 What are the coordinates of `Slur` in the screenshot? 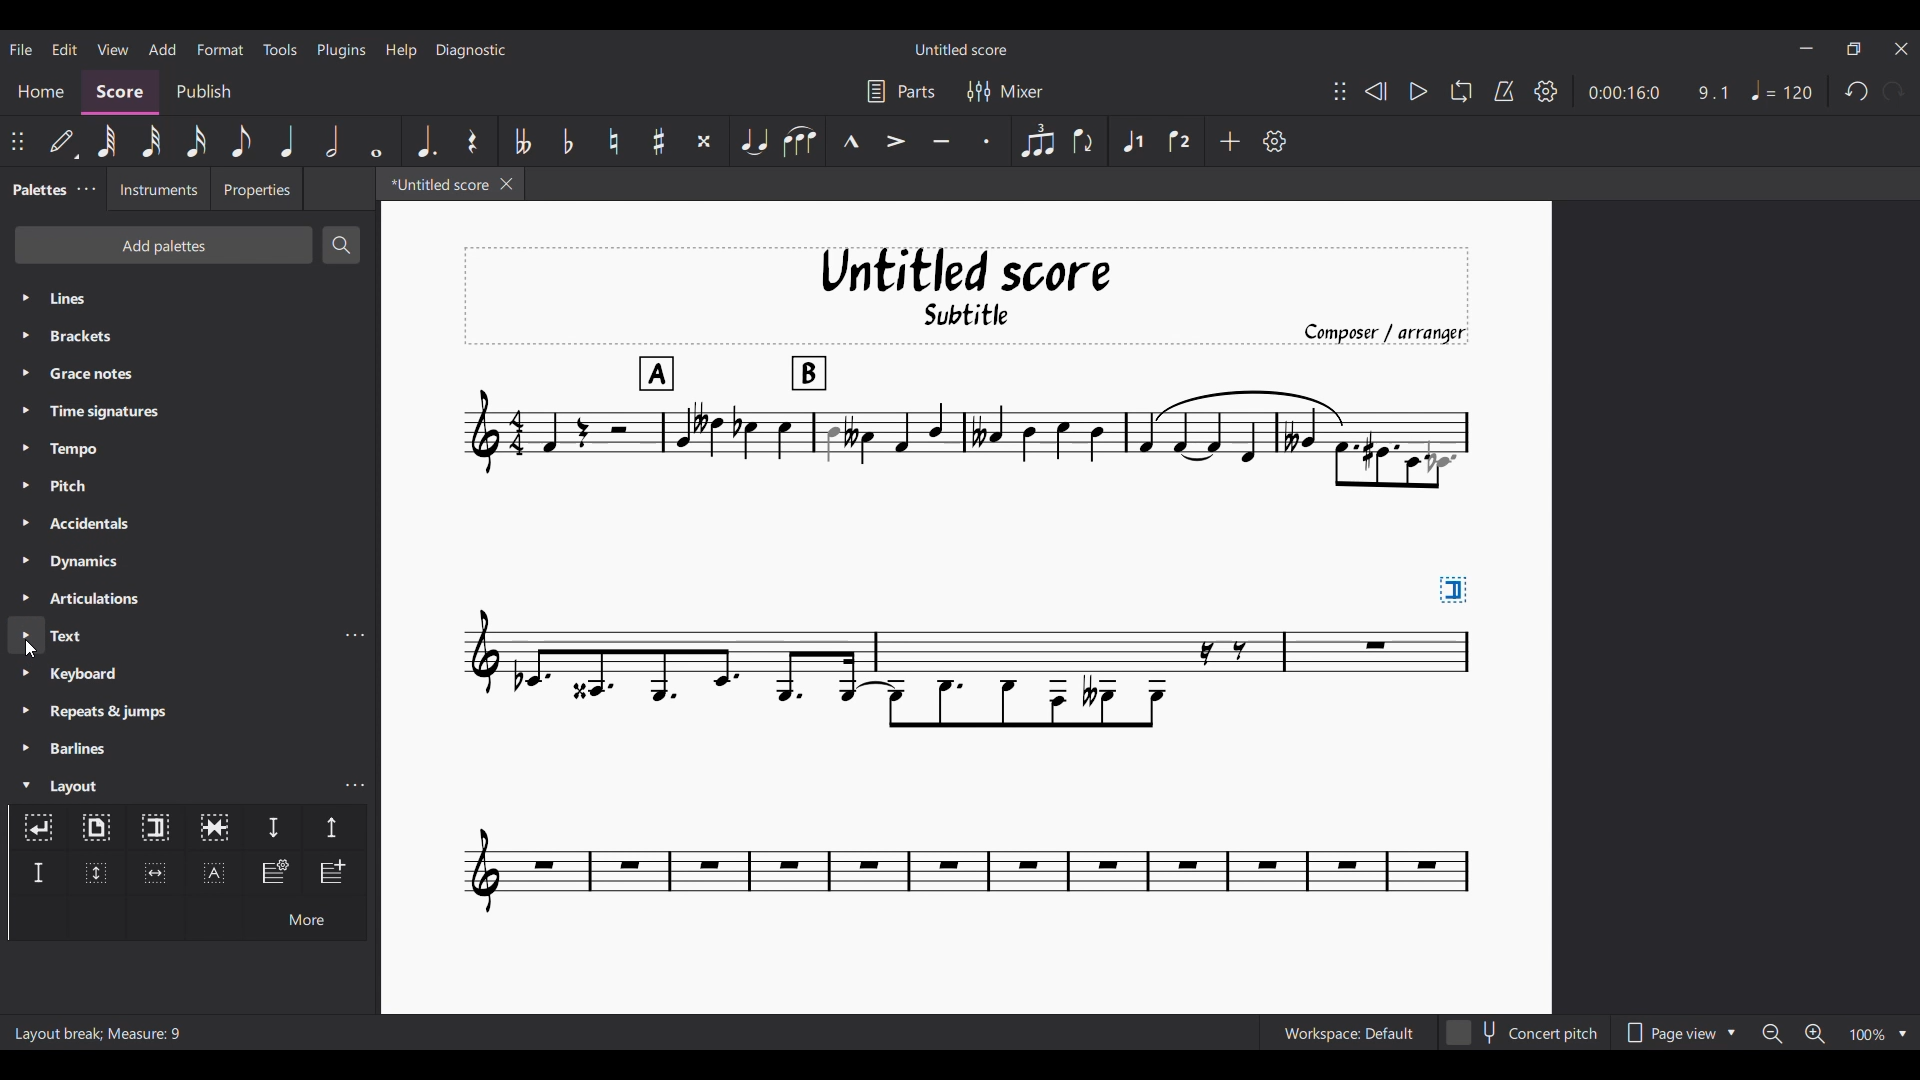 It's located at (800, 141).